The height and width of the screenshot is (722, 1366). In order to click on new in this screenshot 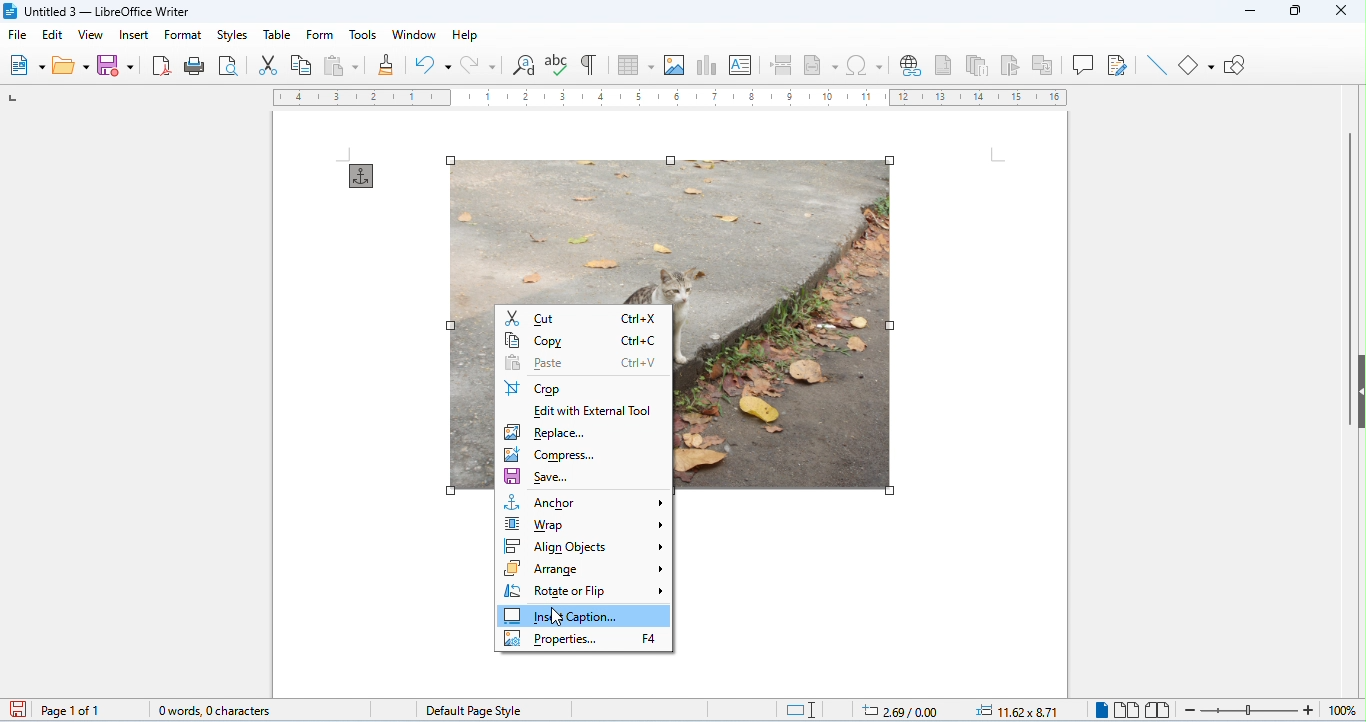, I will do `click(28, 65)`.